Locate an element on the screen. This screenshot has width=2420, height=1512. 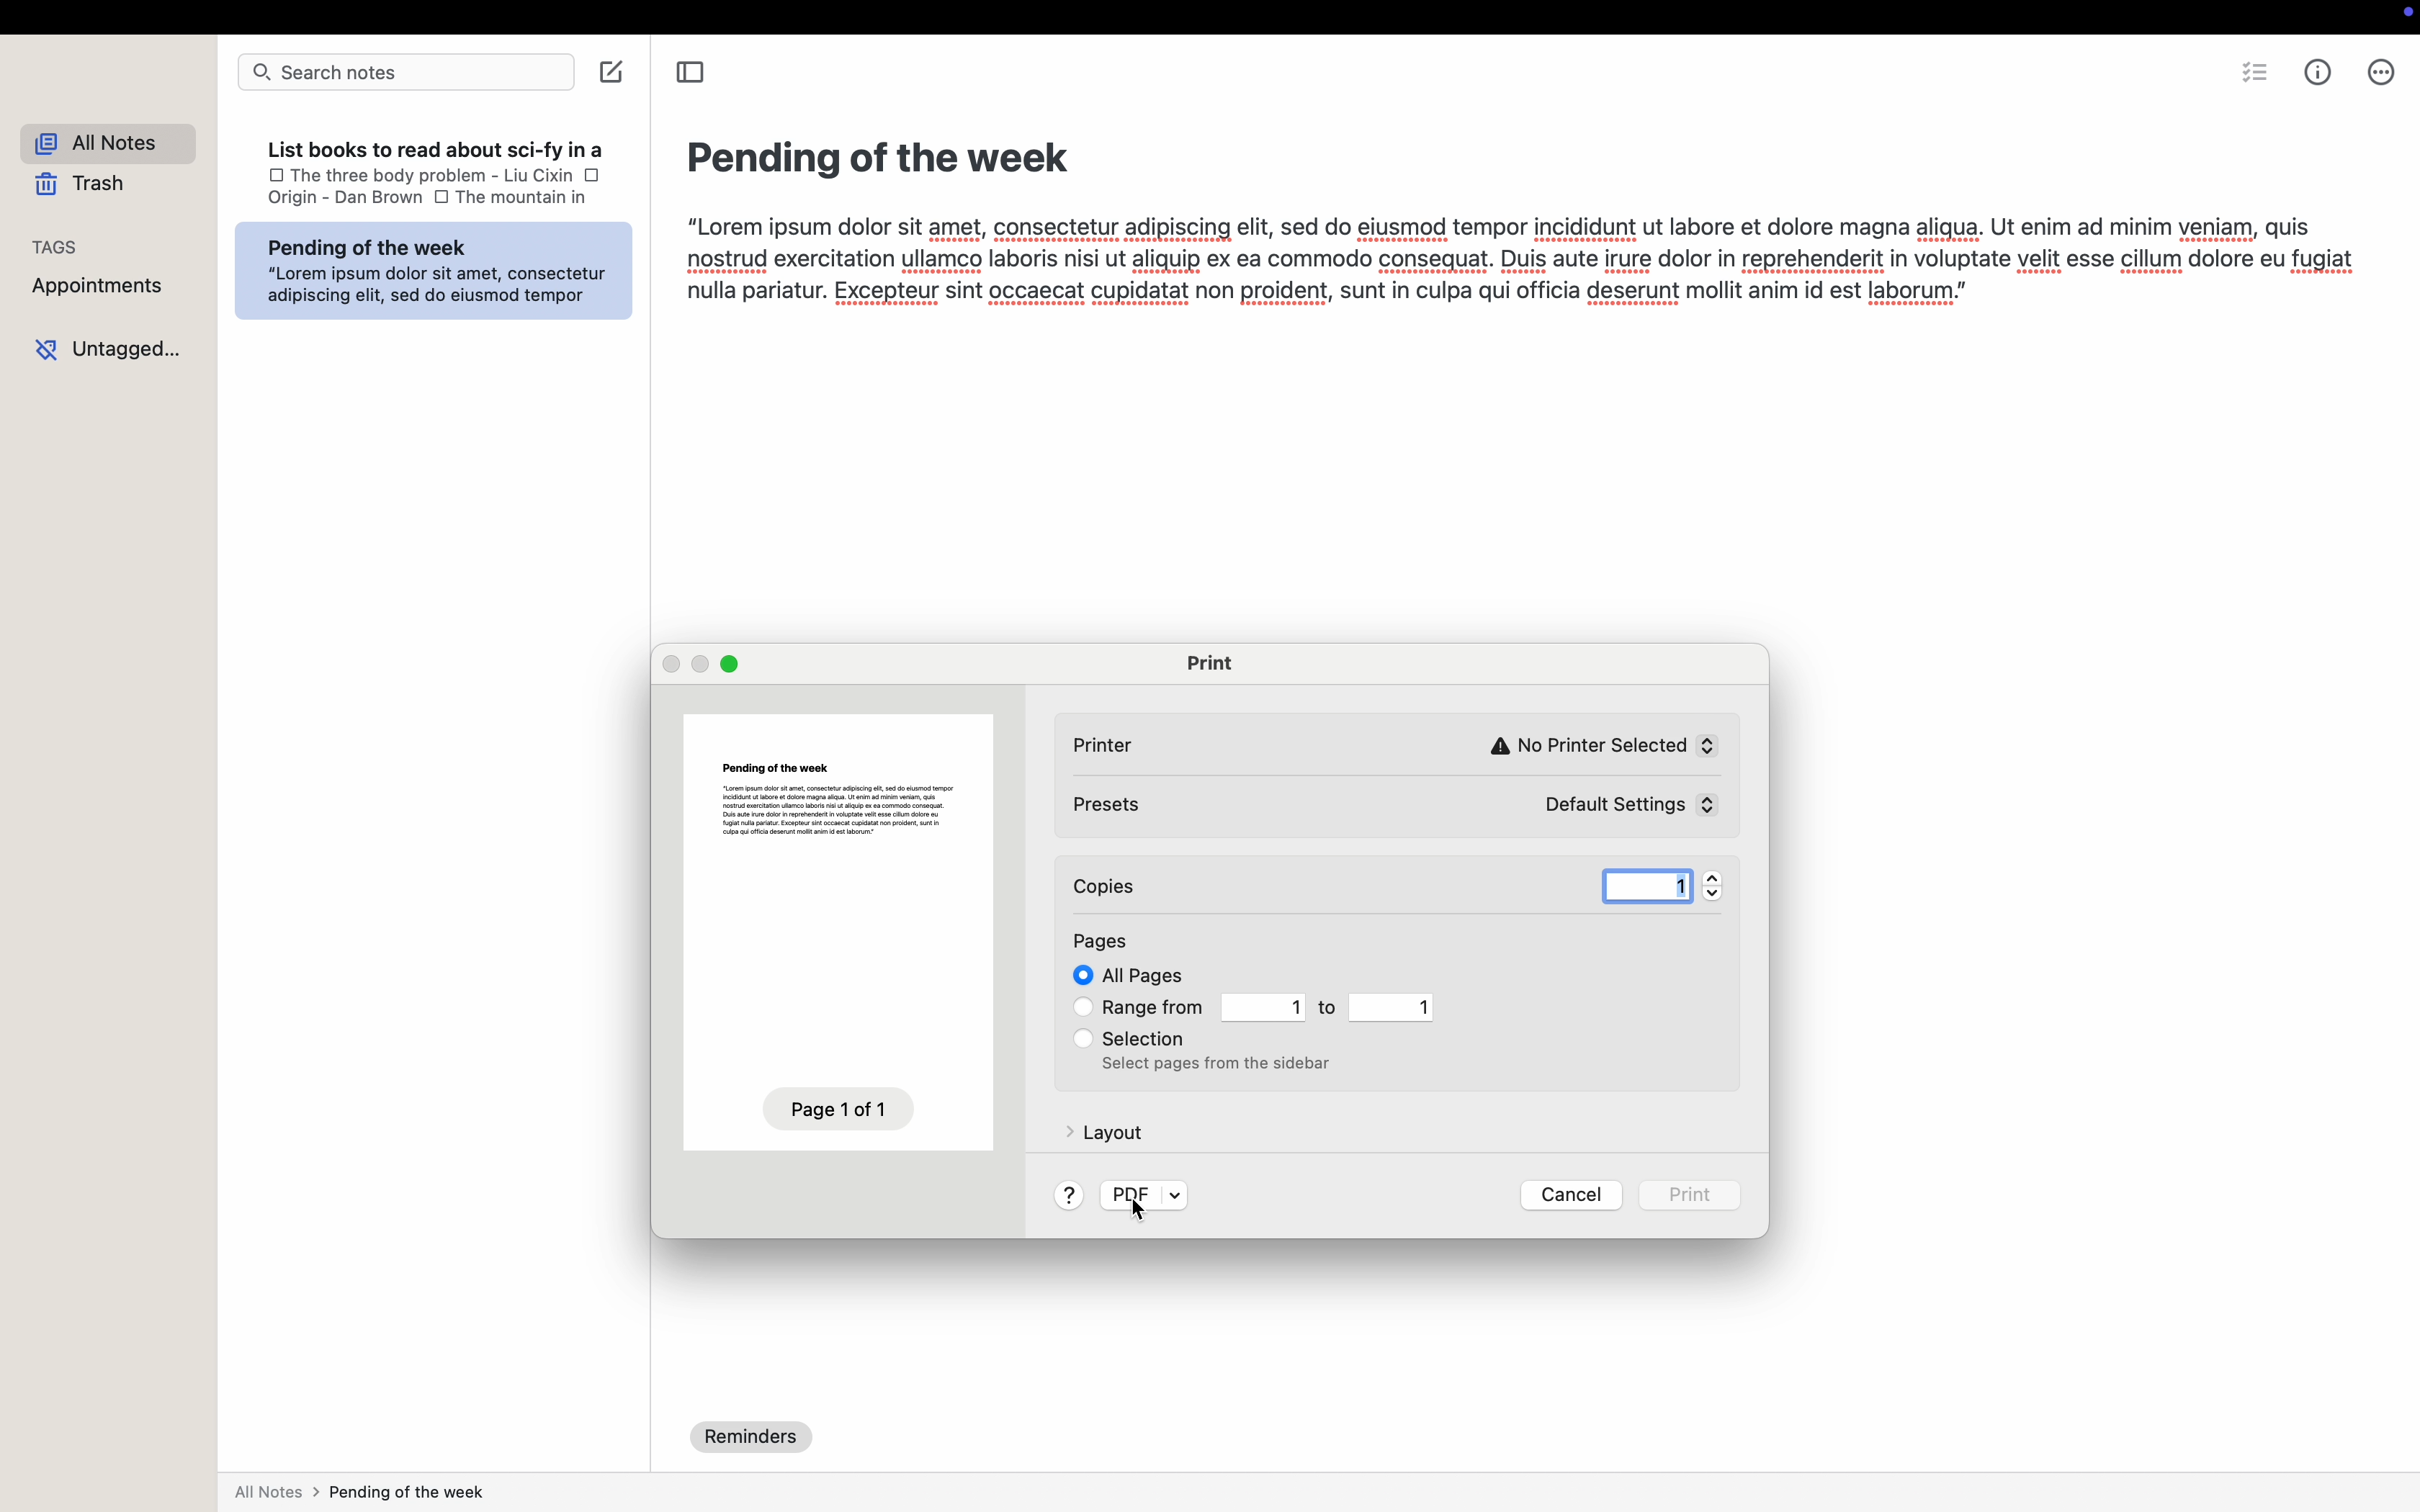
checkbox is located at coordinates (592, 177).